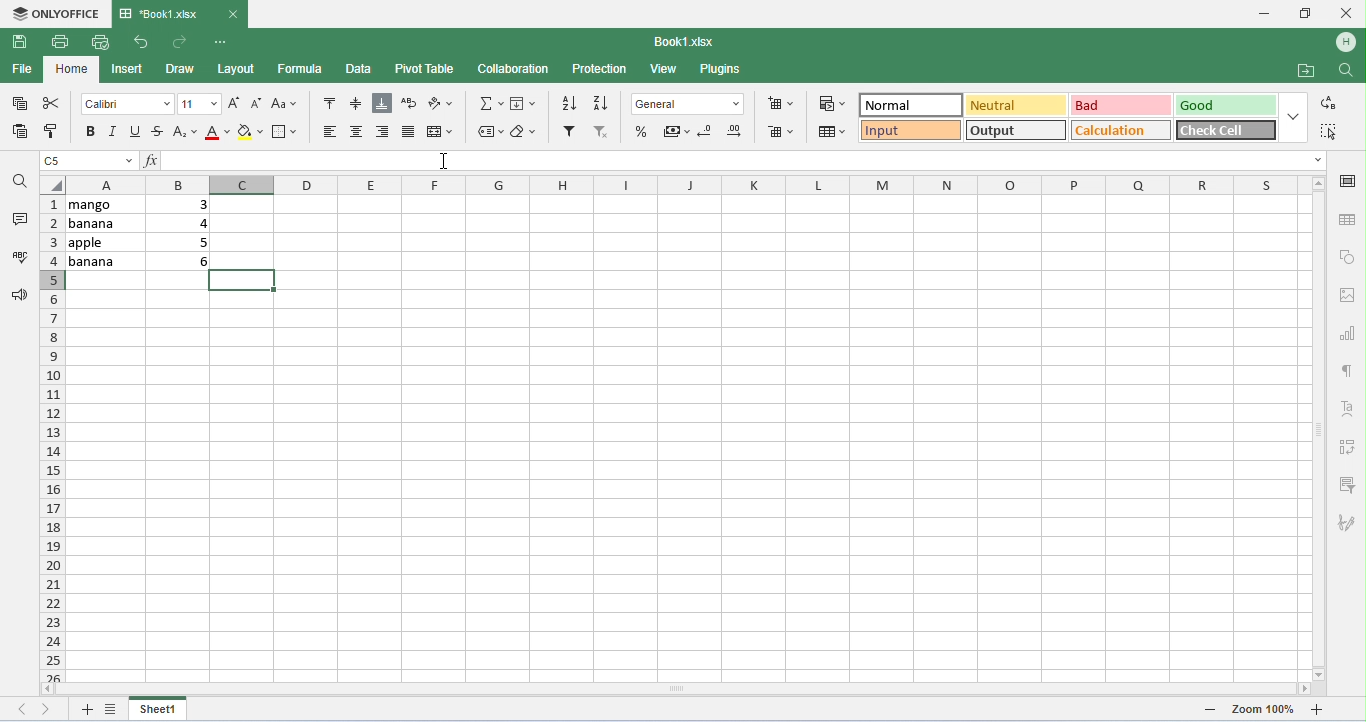  Describe the element at coordinates (382, 104) in the screenshot. I see `align bottom` at that location.